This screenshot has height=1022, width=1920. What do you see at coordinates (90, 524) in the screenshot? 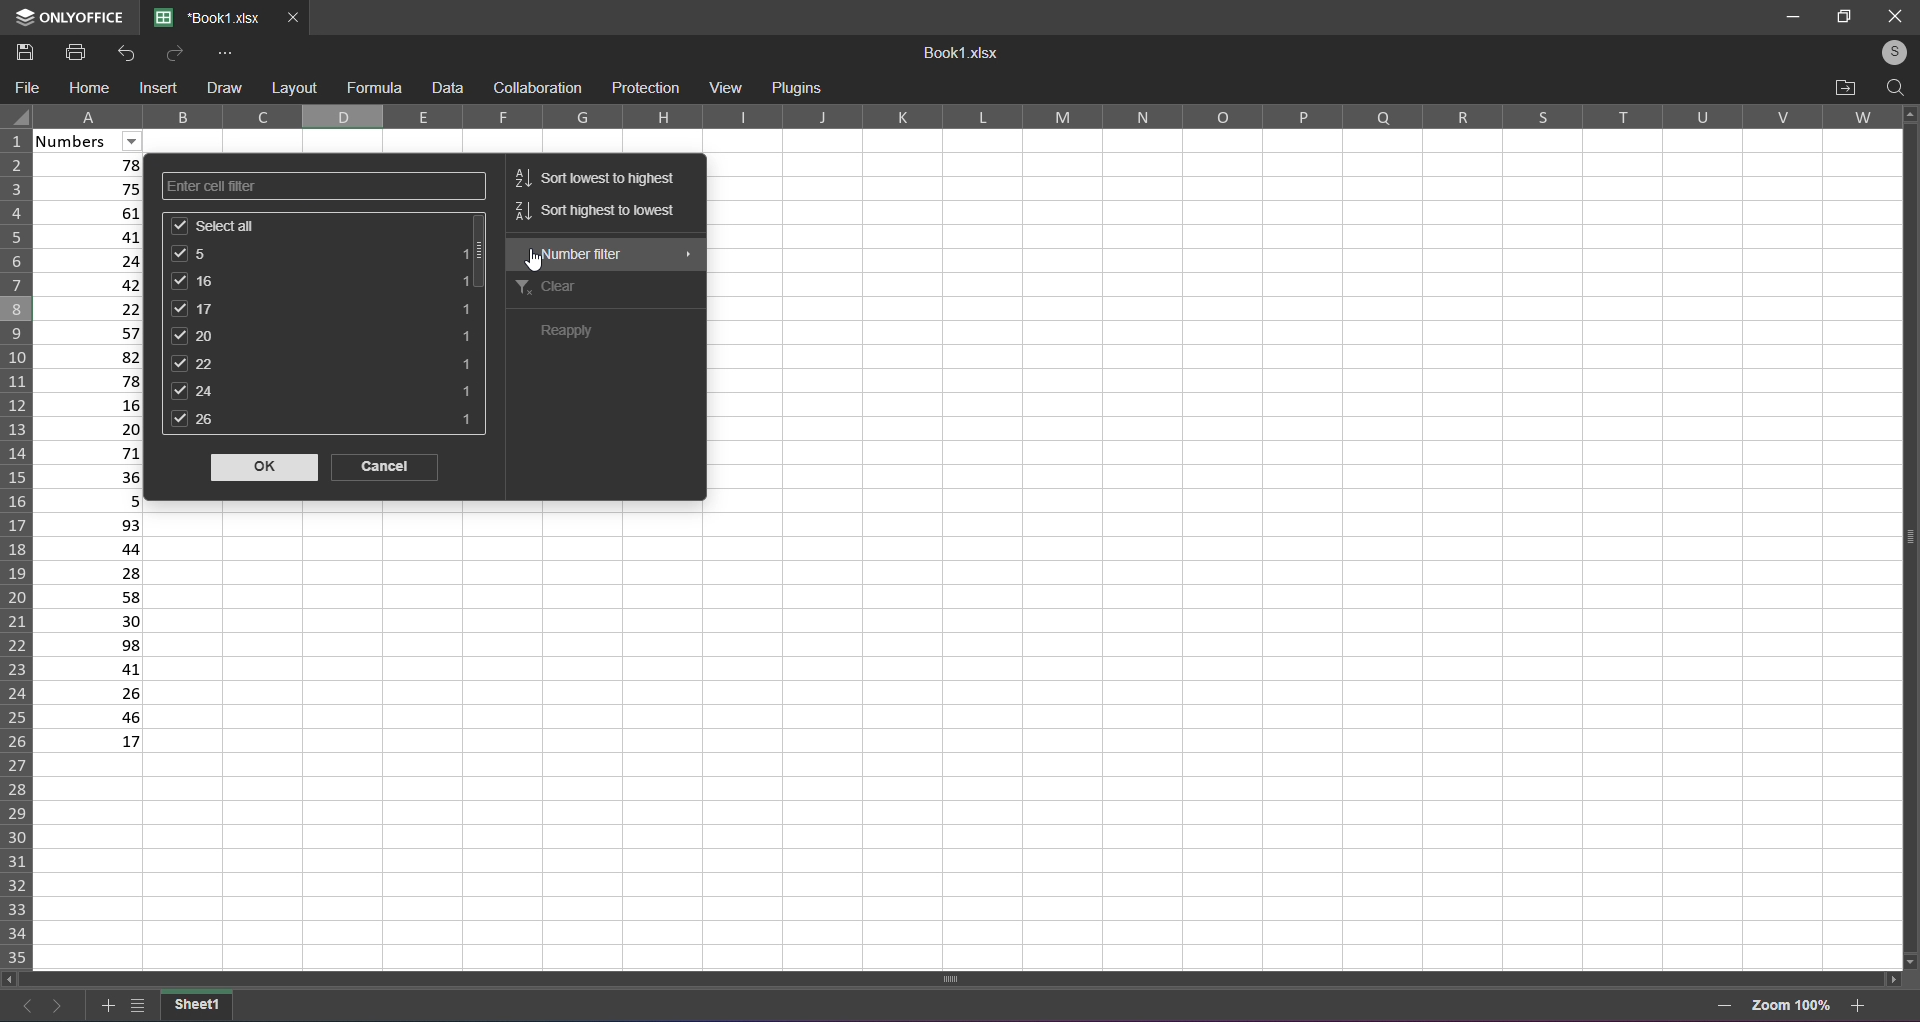
I see `93` at bounding box center [90, 524].